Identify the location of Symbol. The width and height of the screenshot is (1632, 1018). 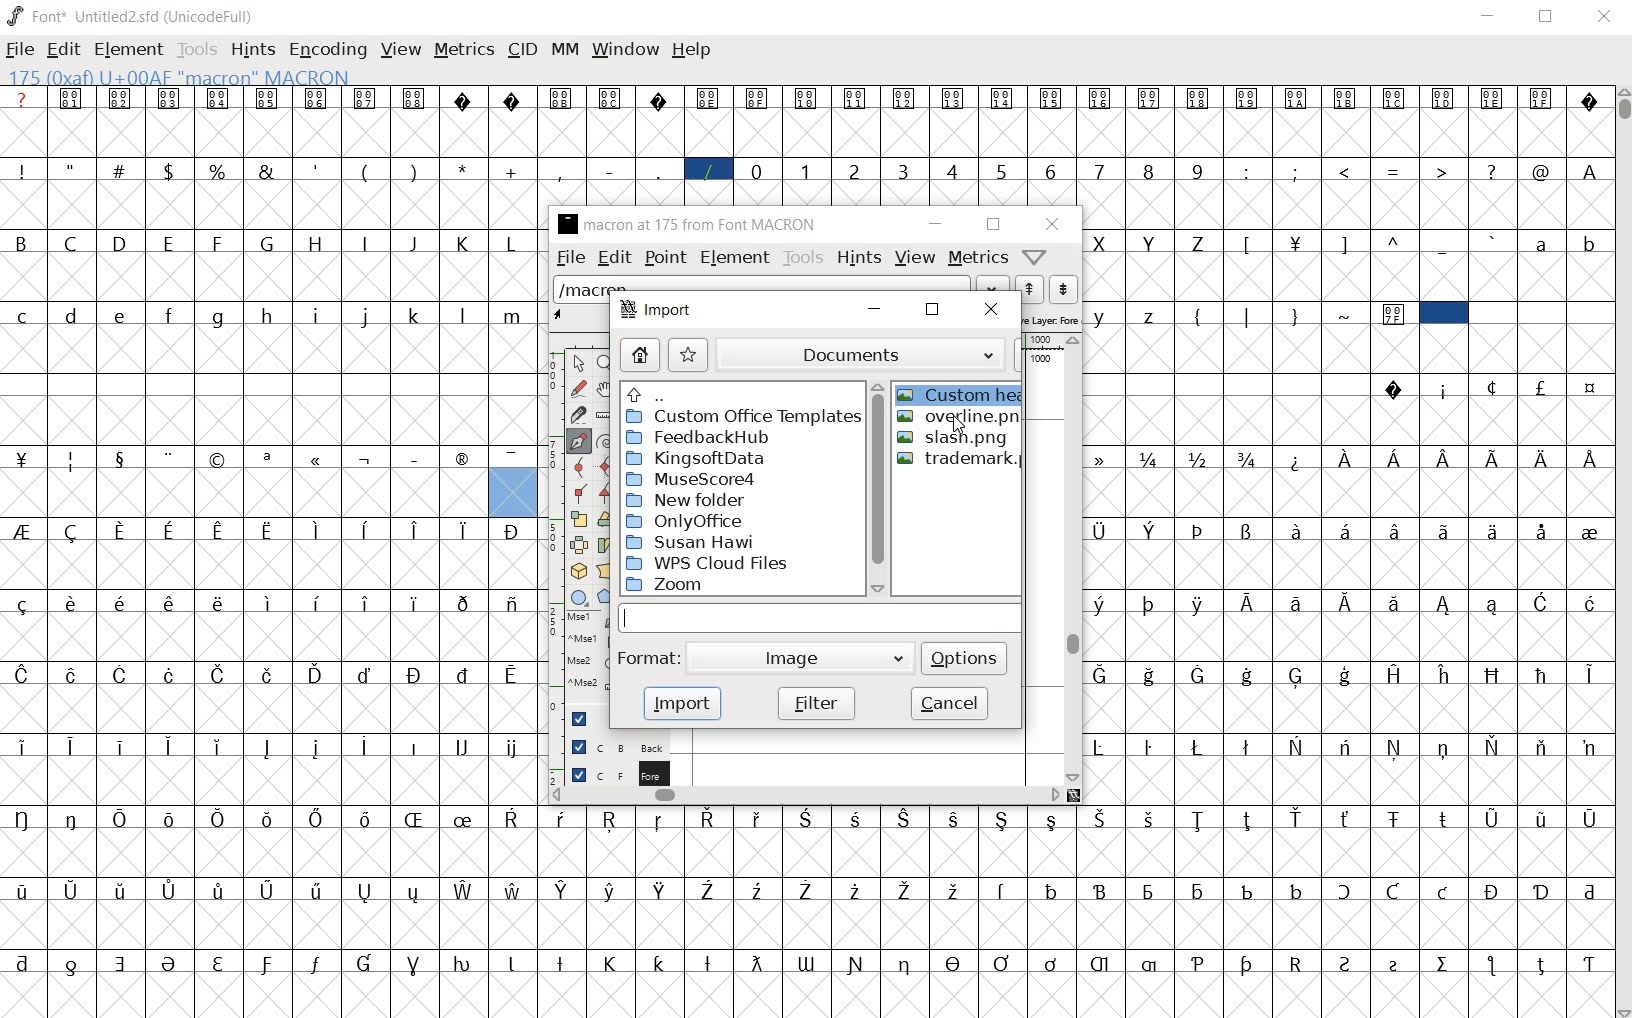
(463, 100).